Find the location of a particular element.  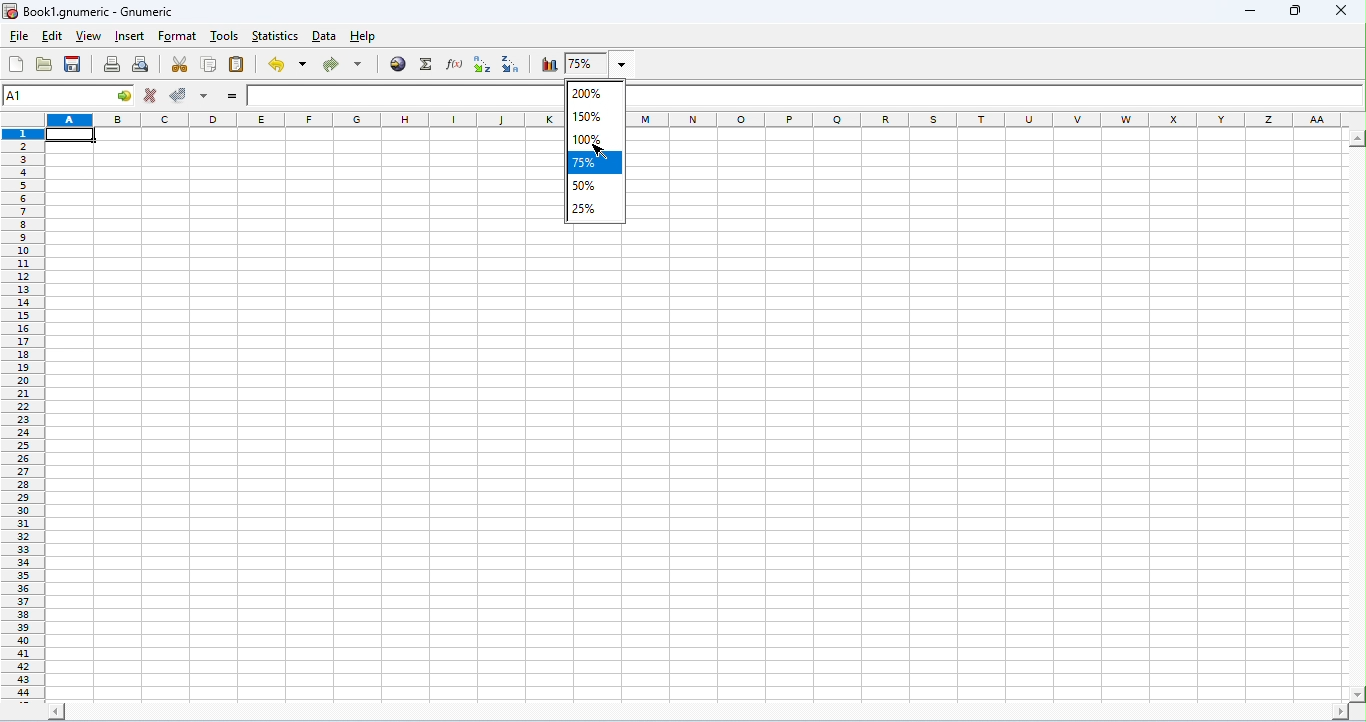

format is located at coordinates (177, 37).